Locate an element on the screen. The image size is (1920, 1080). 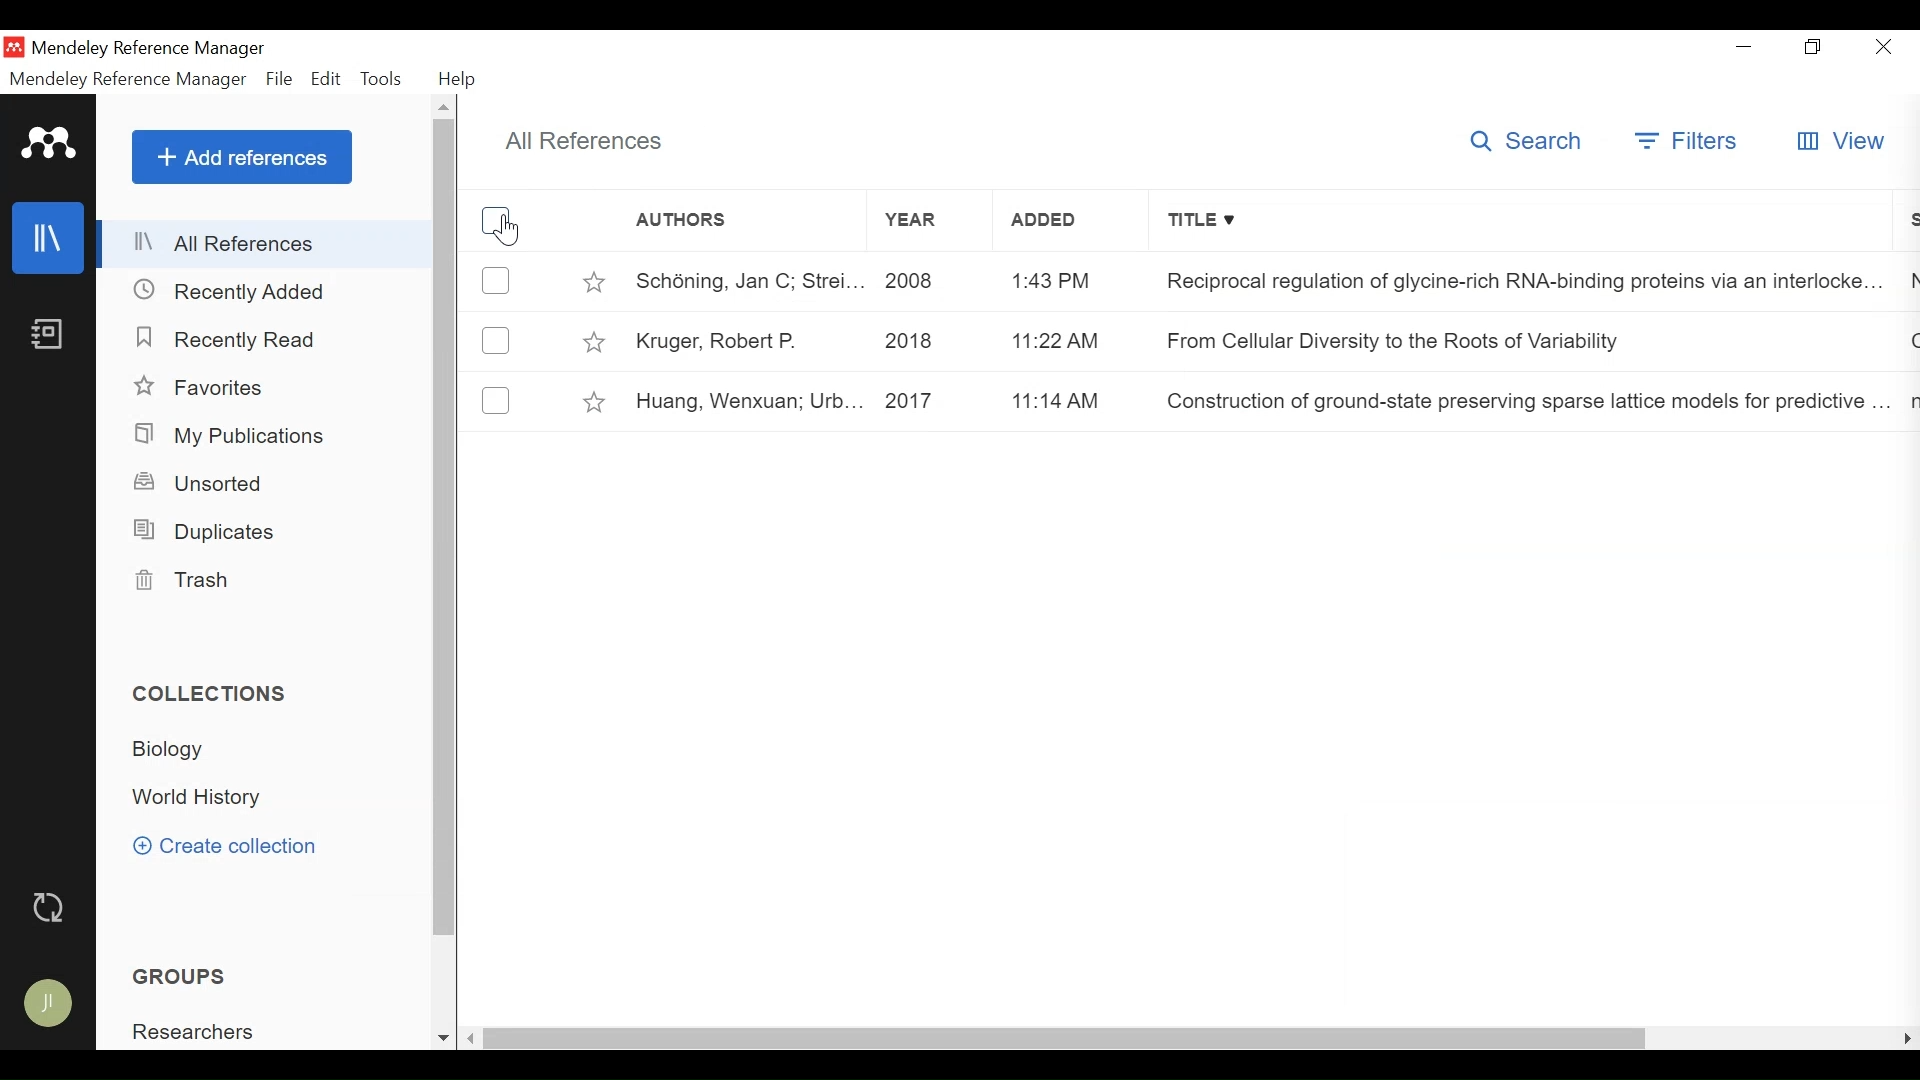
Restore is located at coordinates (1814, 47).